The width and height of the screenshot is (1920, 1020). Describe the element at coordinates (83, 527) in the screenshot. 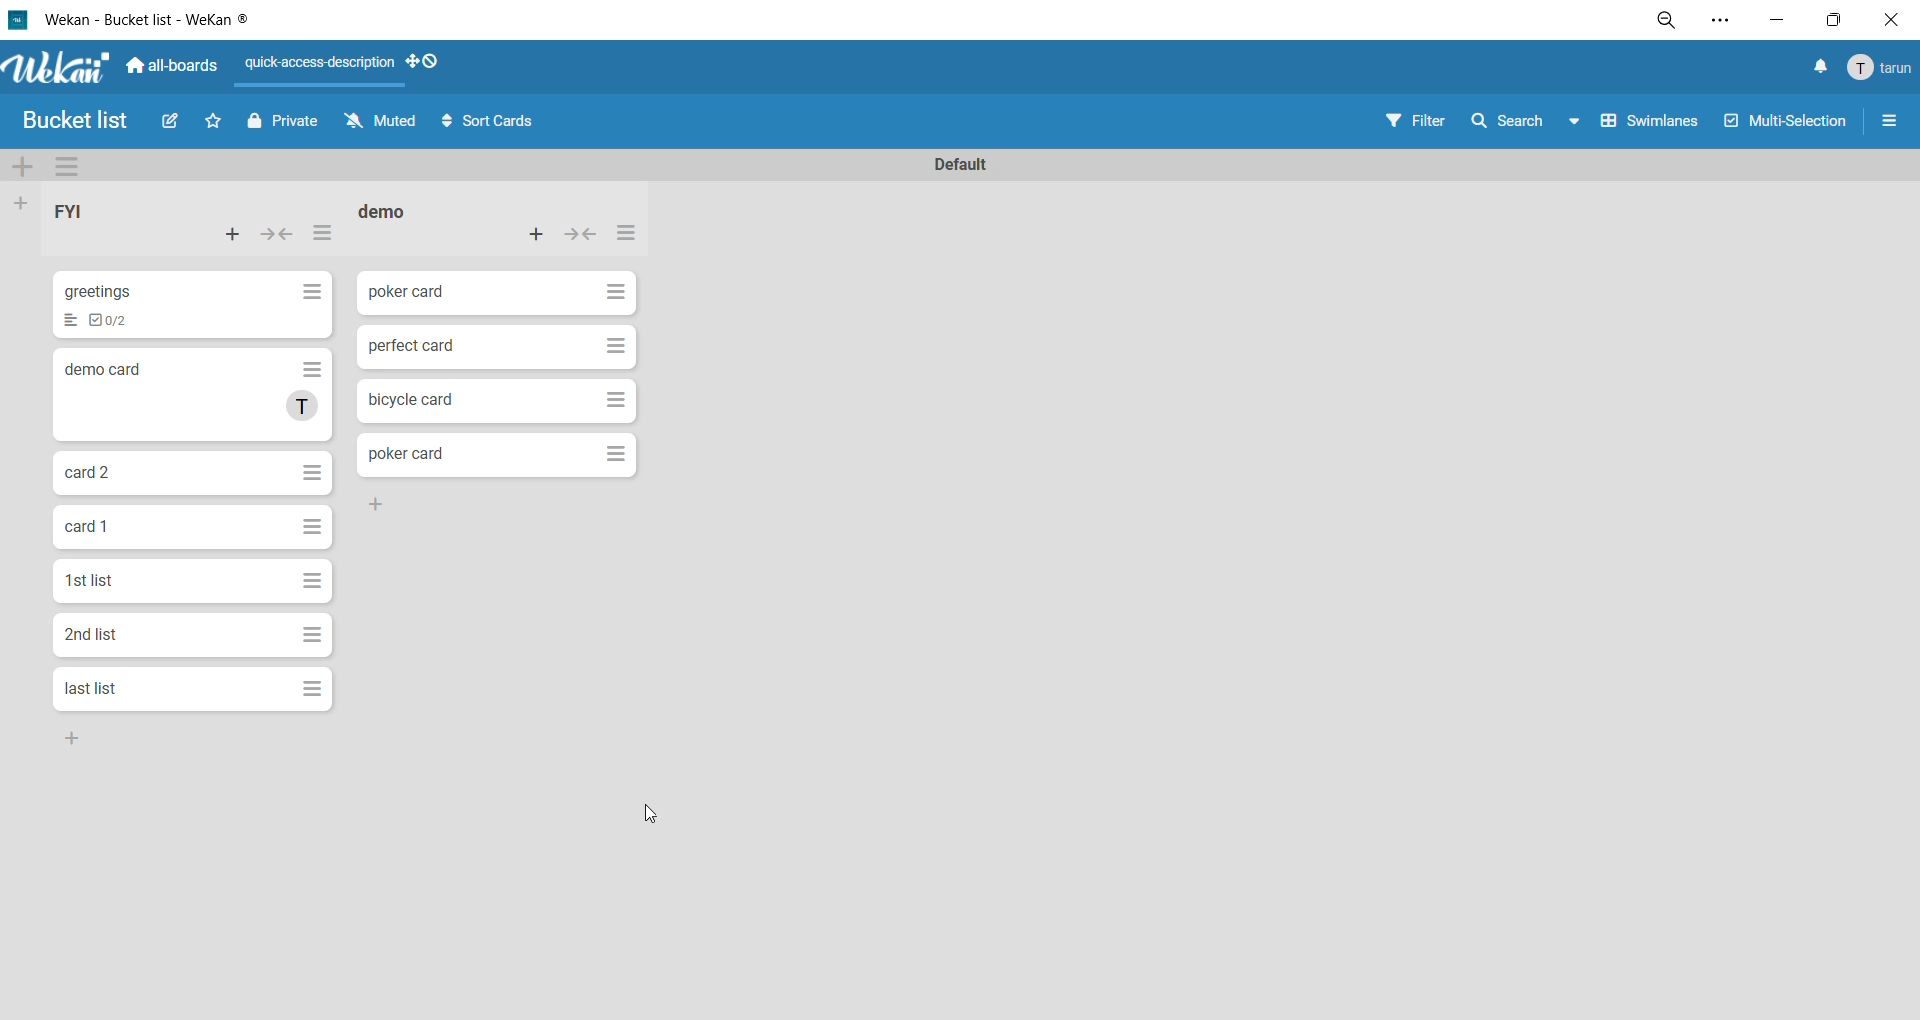

I see `card 1` at that location.